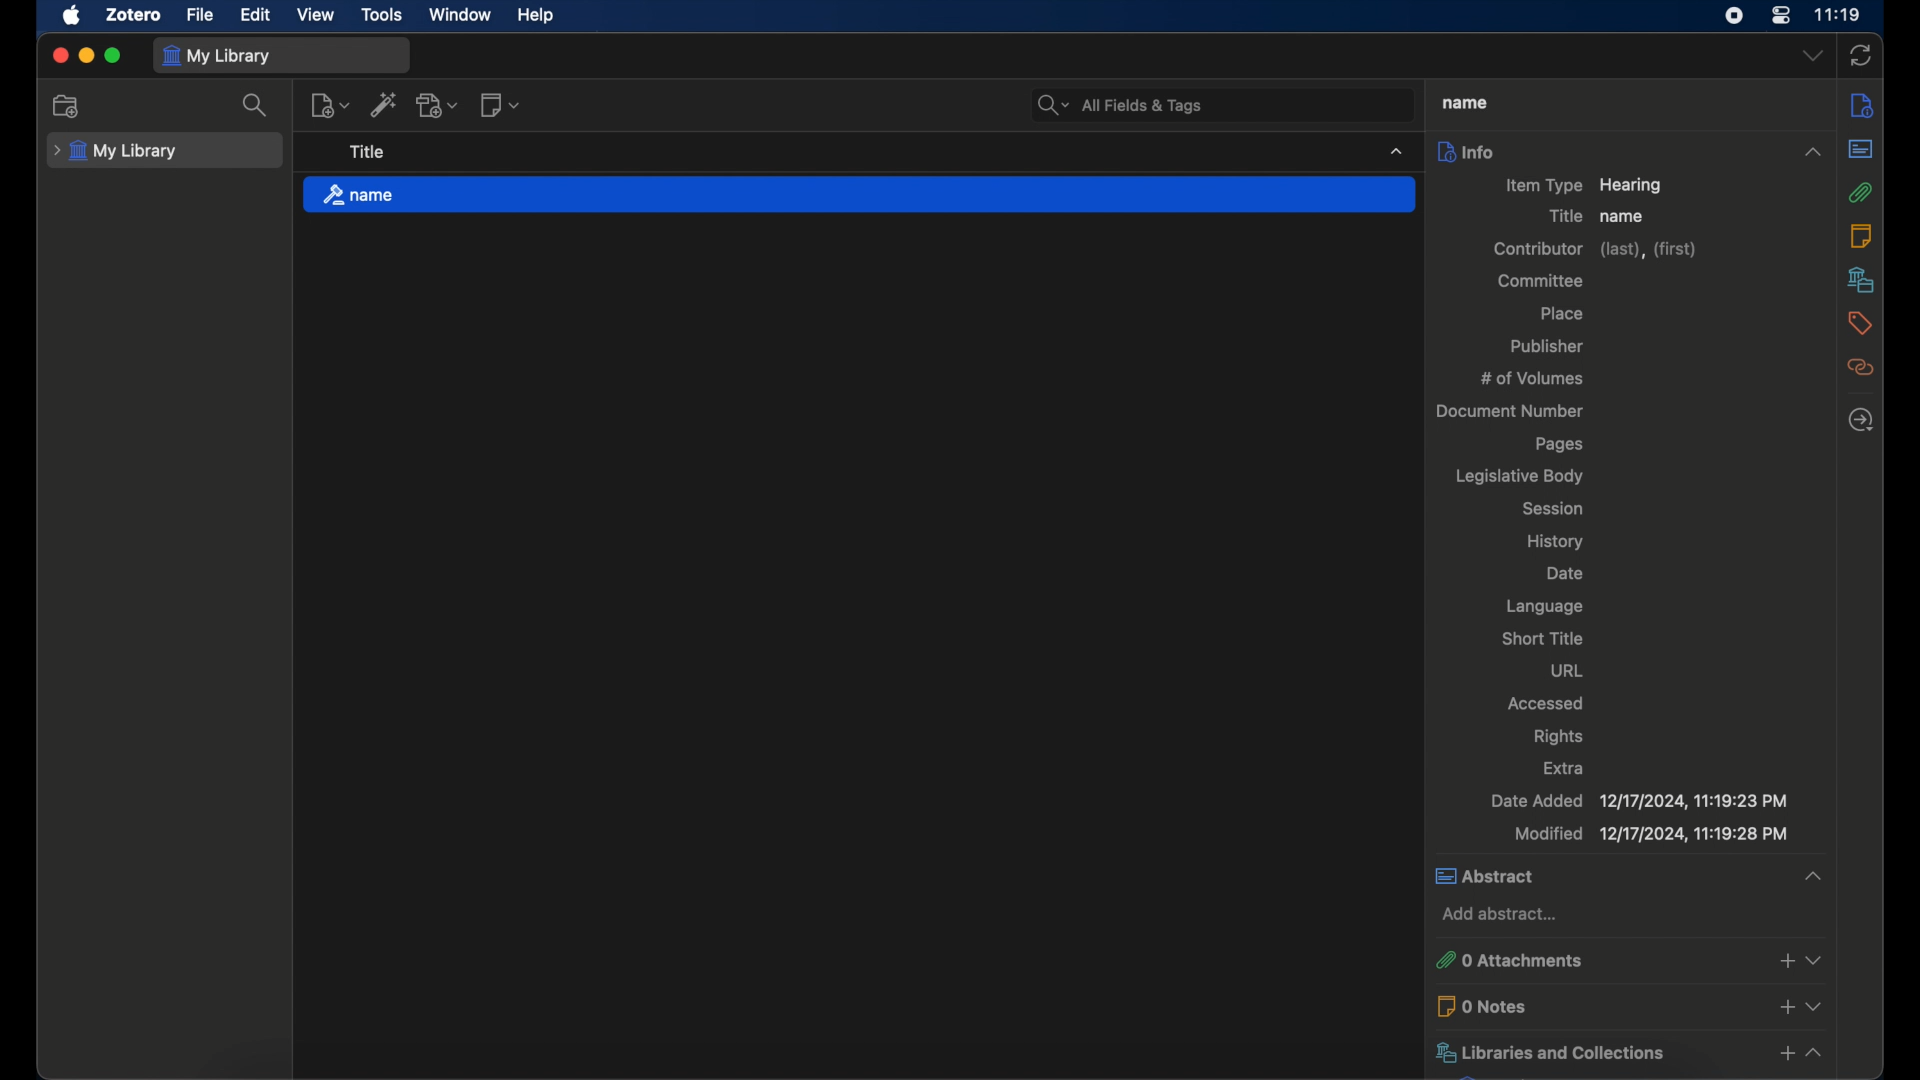  What do you see at coordinates (1780, 15) in the screenshot?
I see `control center` at bounding box center [1780, 15].